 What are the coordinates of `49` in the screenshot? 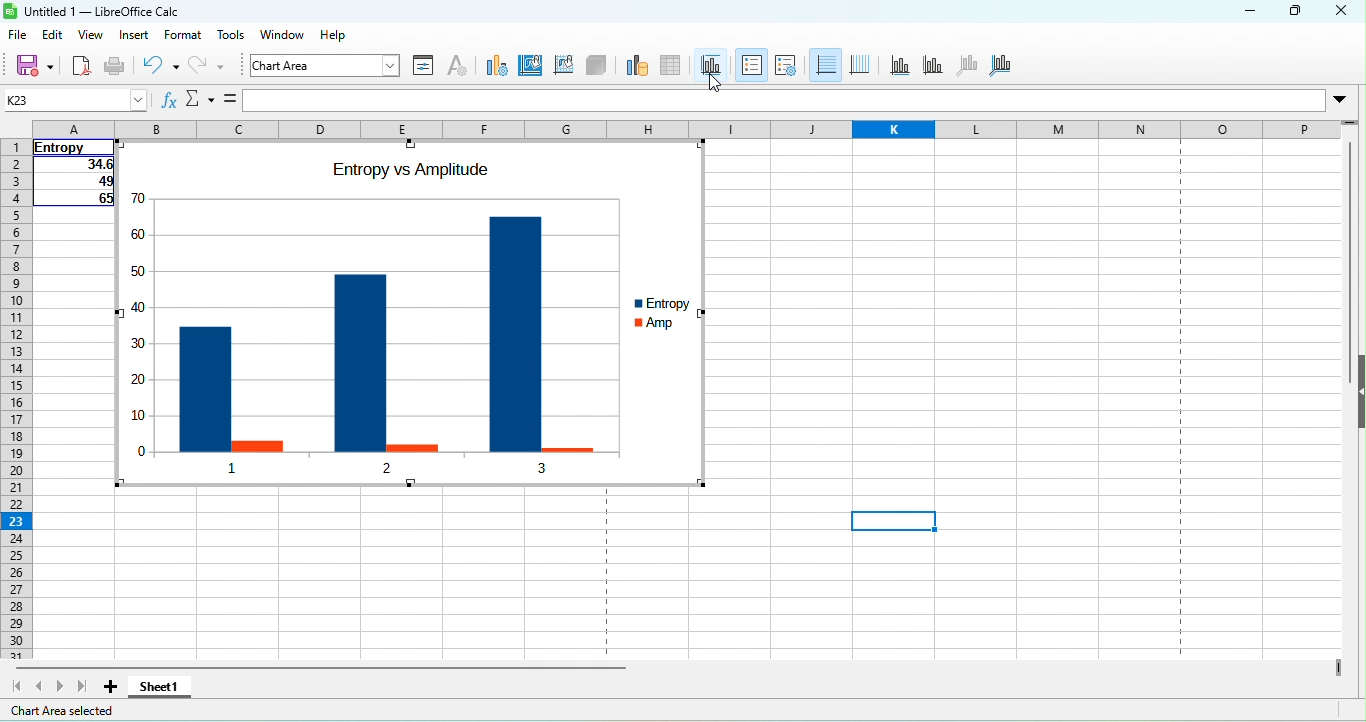 It's located at (76, 183).